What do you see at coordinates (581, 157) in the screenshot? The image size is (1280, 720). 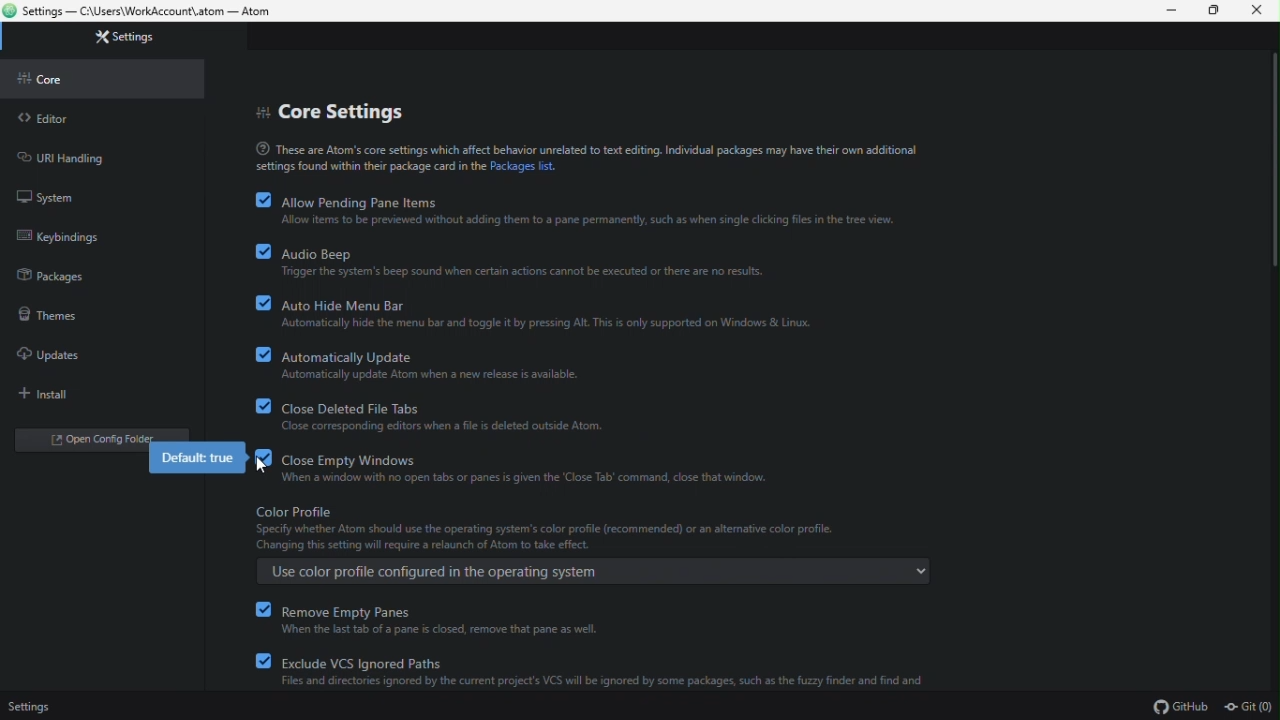 I see `text` at bounding box center [581, 157].